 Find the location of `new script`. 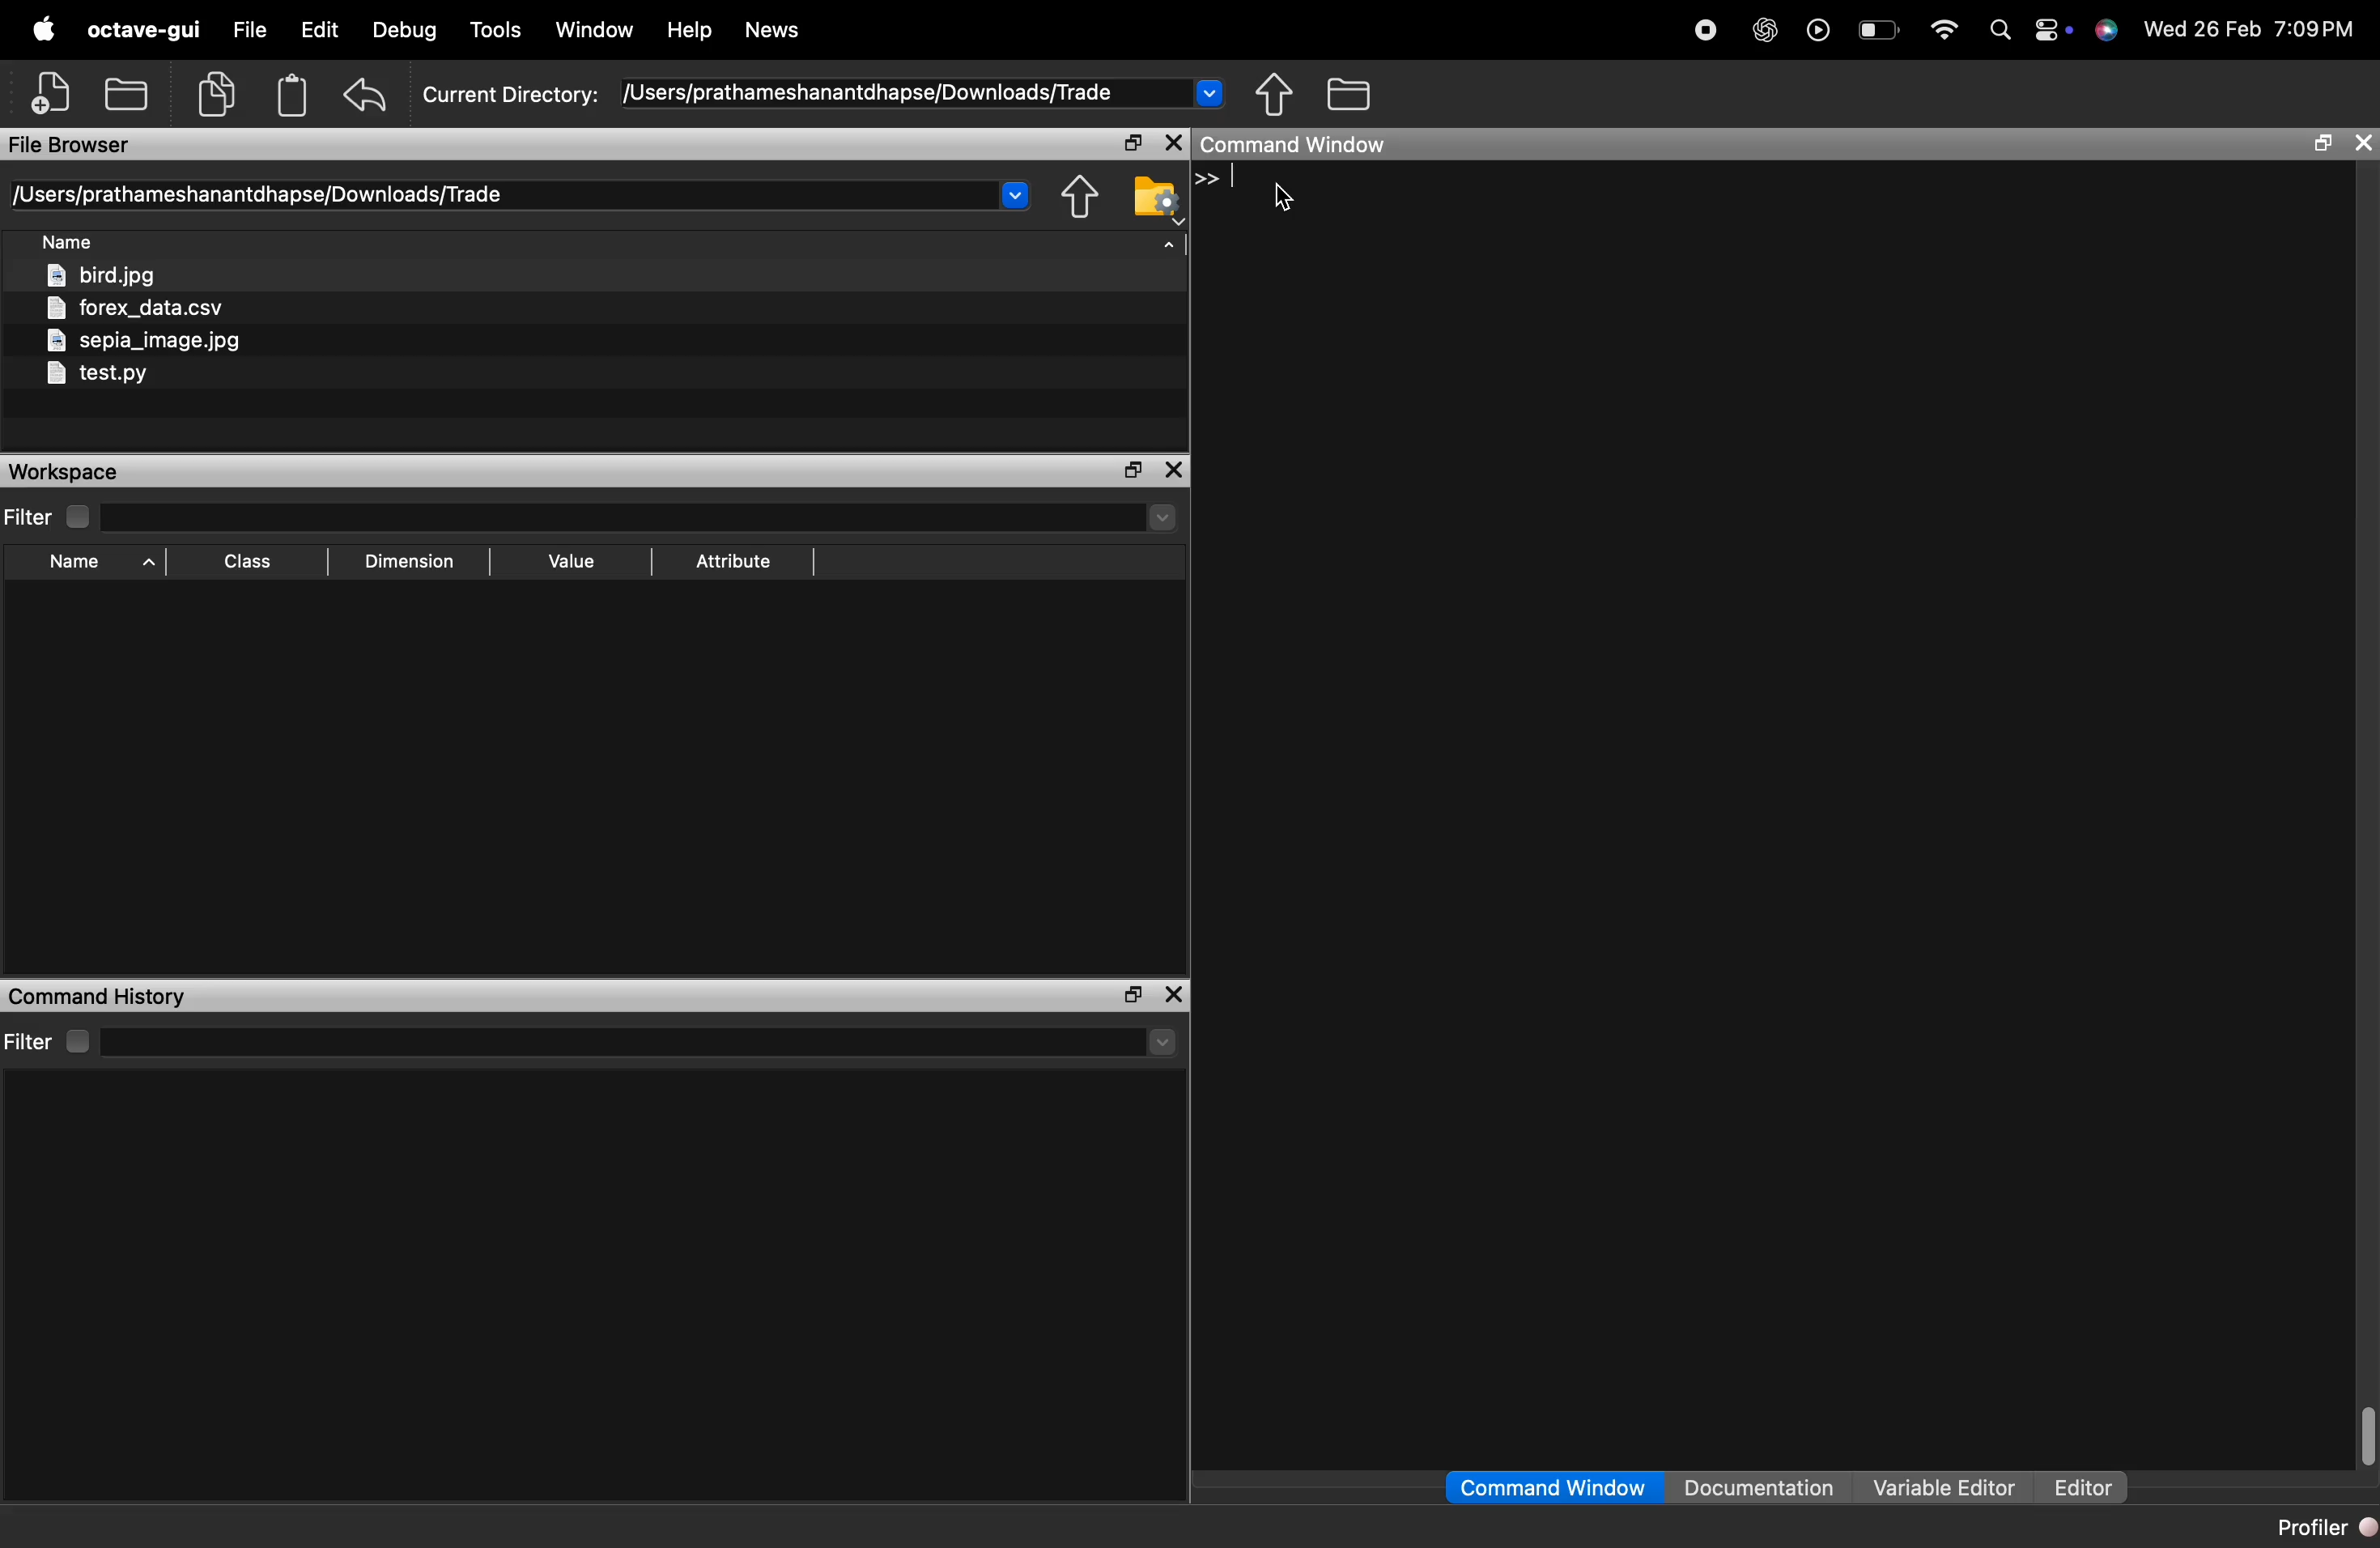

new script is located at coordinates (52, 94).